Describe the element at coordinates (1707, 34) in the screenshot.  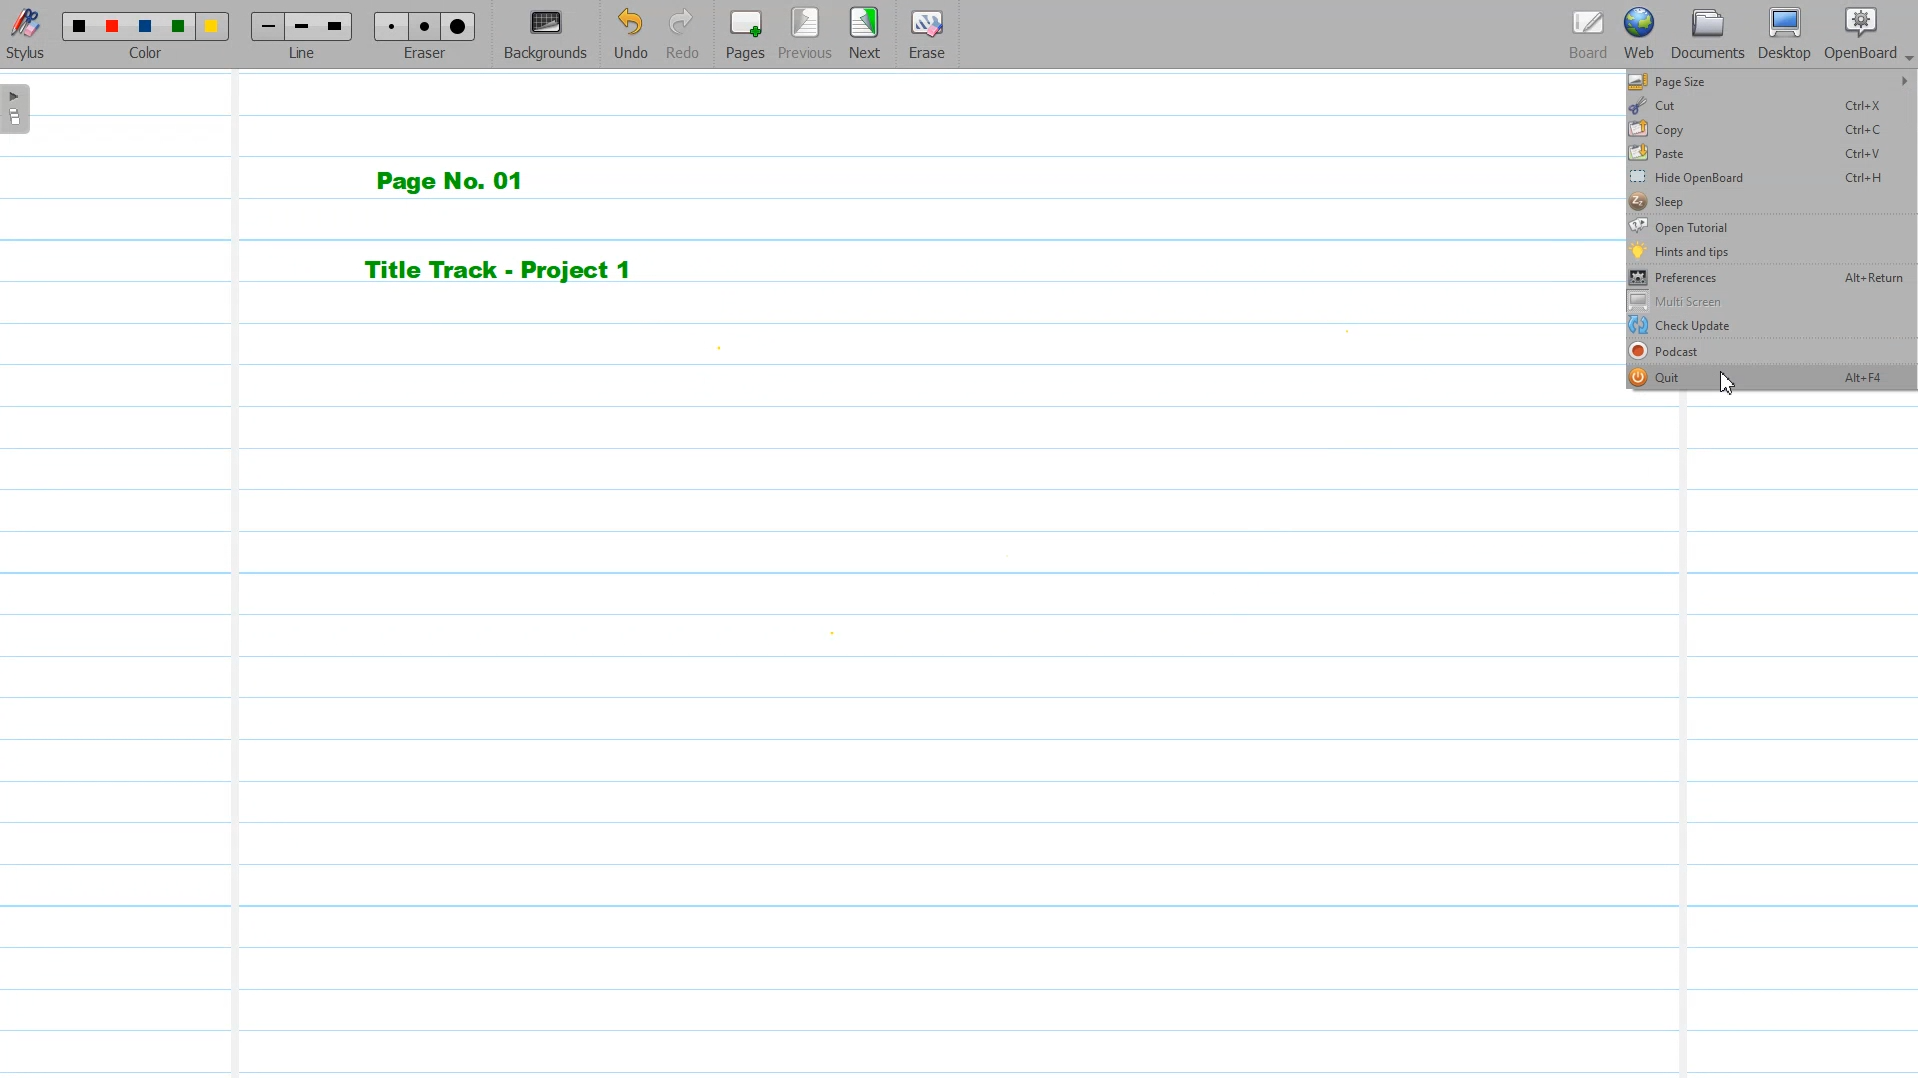
I see `Documents` at that location.